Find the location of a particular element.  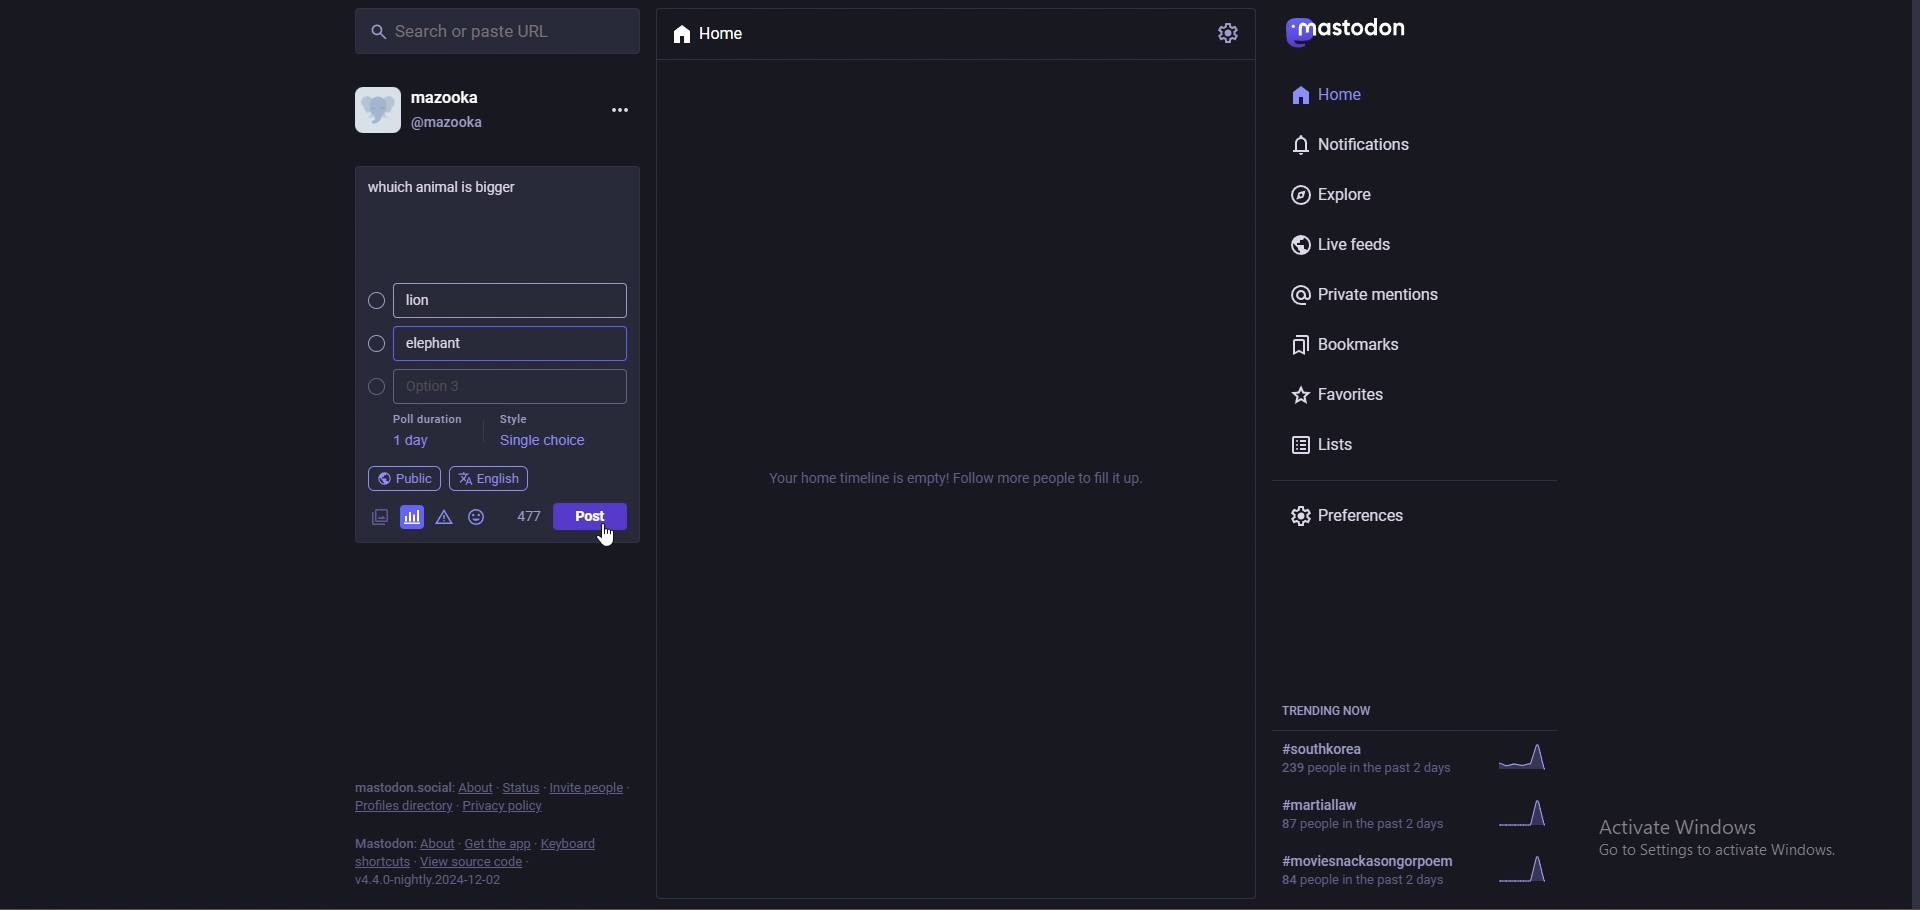

v4.4.0-nightly.2024-12-02 is located at coordinates (429, 881).